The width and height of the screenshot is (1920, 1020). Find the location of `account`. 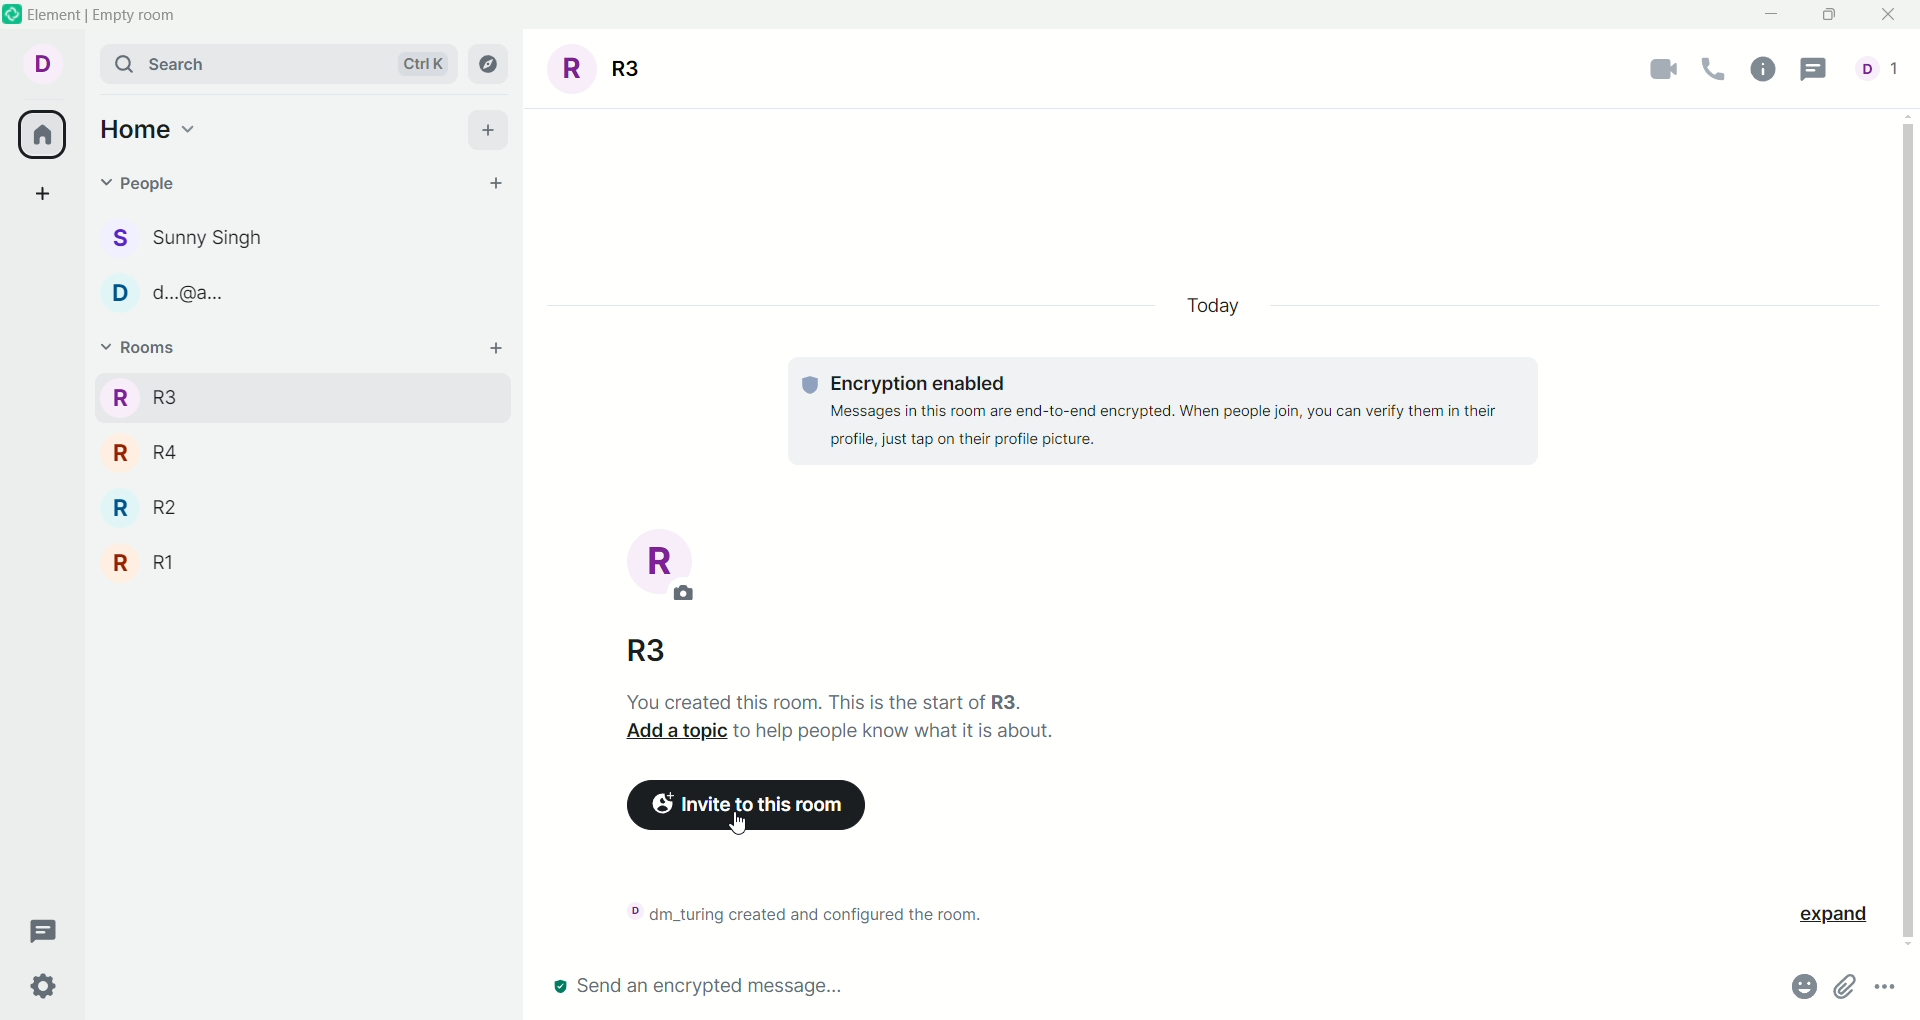

account is located at coordinates (39, 63).